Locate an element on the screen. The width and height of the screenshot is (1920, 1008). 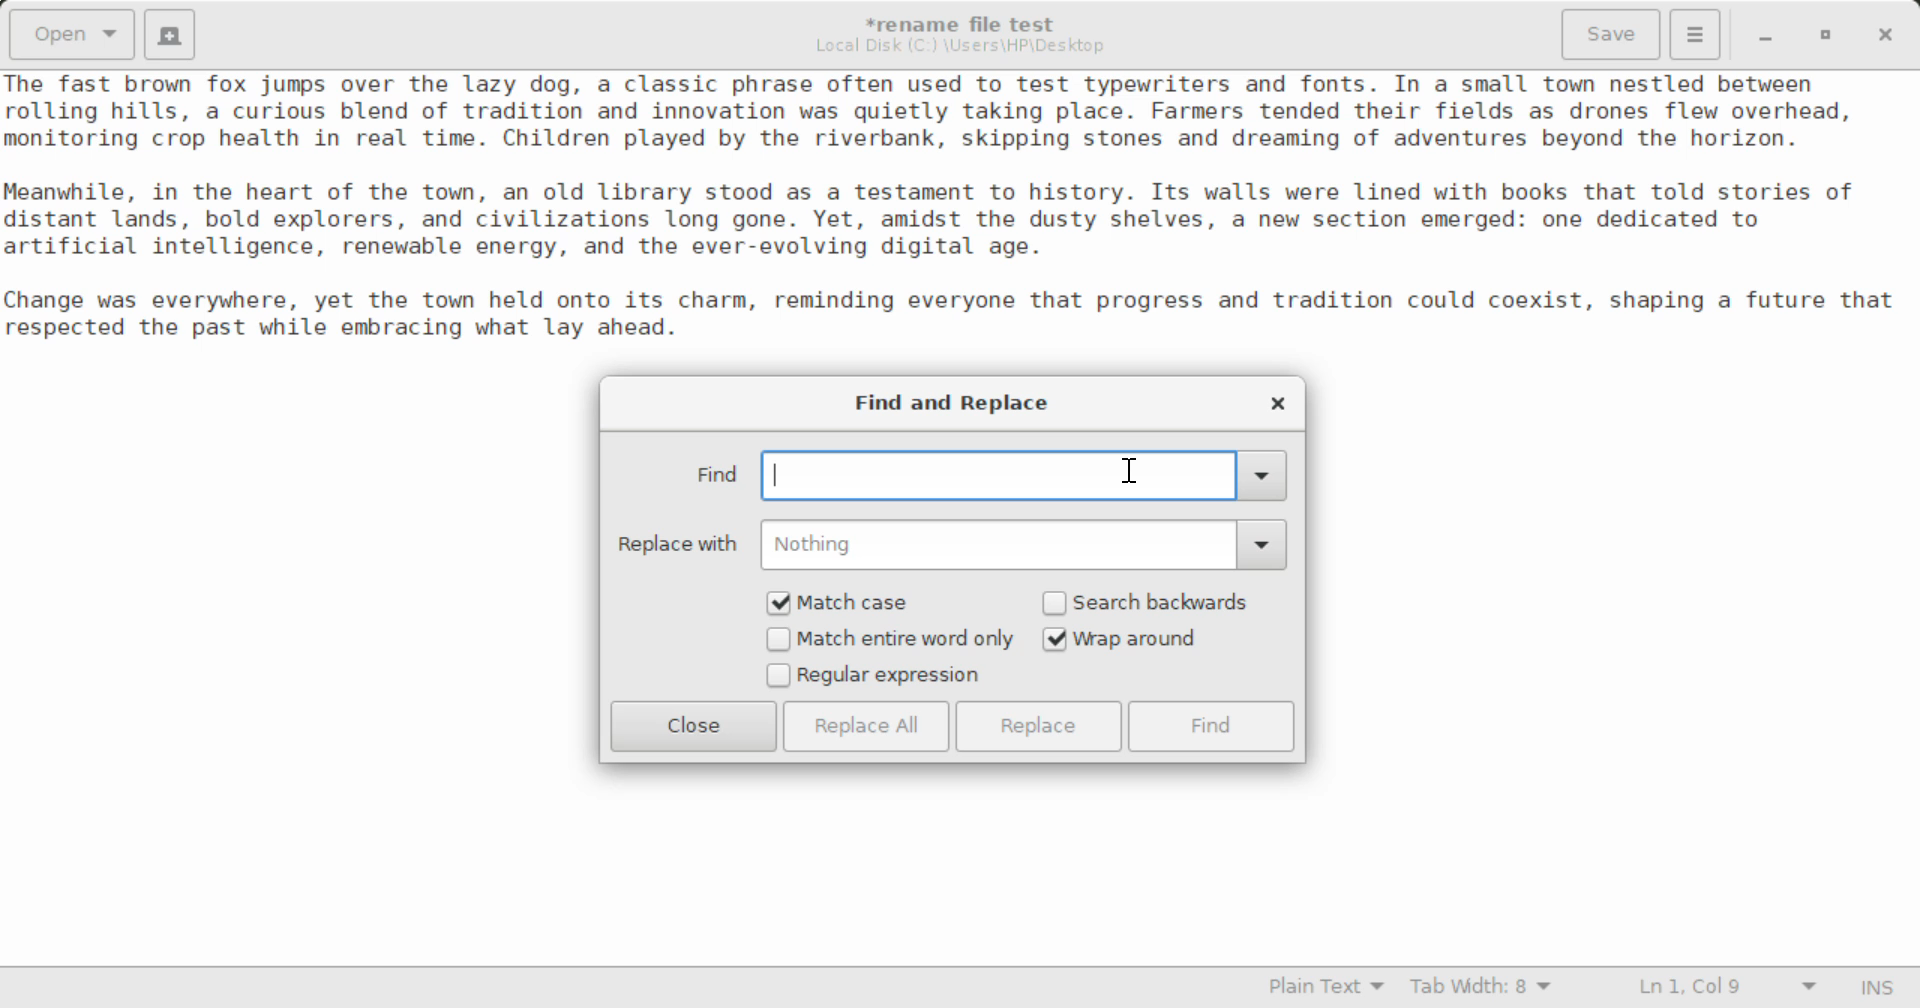
Replace All  is located at coordinates (866, 726).